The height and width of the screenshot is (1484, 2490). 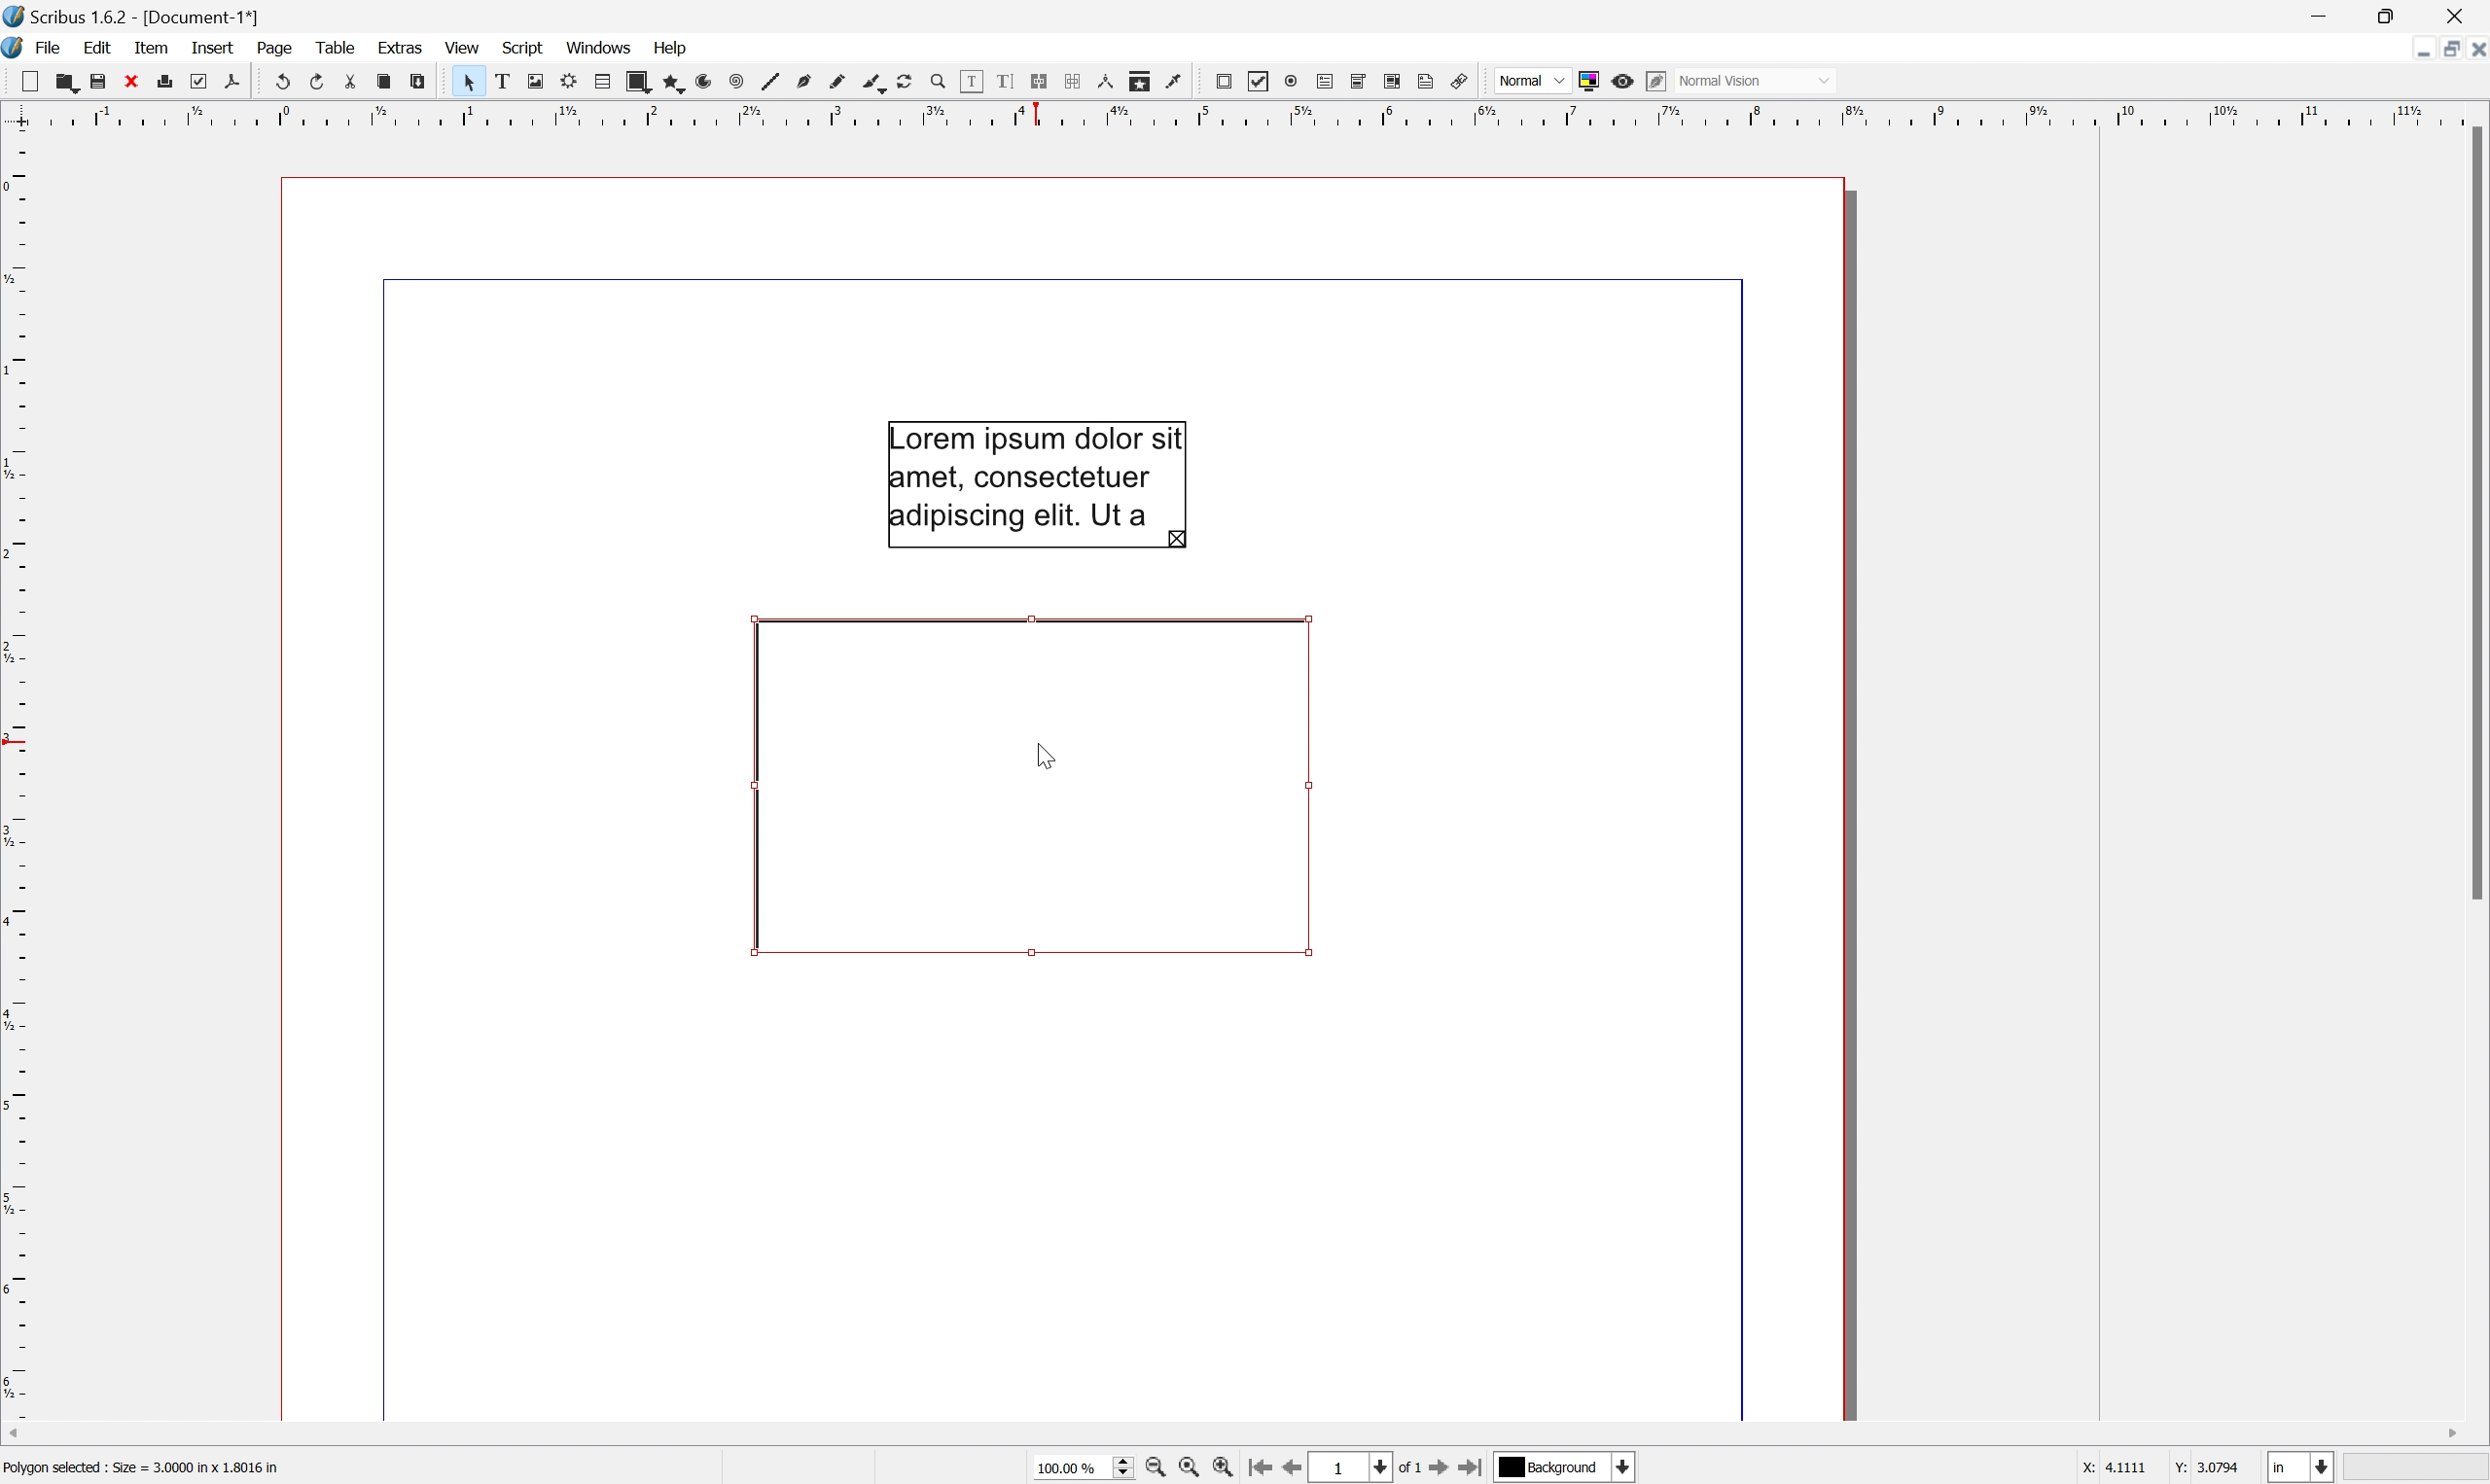 I want to click on Restore down, so click(x=2442, y=48).